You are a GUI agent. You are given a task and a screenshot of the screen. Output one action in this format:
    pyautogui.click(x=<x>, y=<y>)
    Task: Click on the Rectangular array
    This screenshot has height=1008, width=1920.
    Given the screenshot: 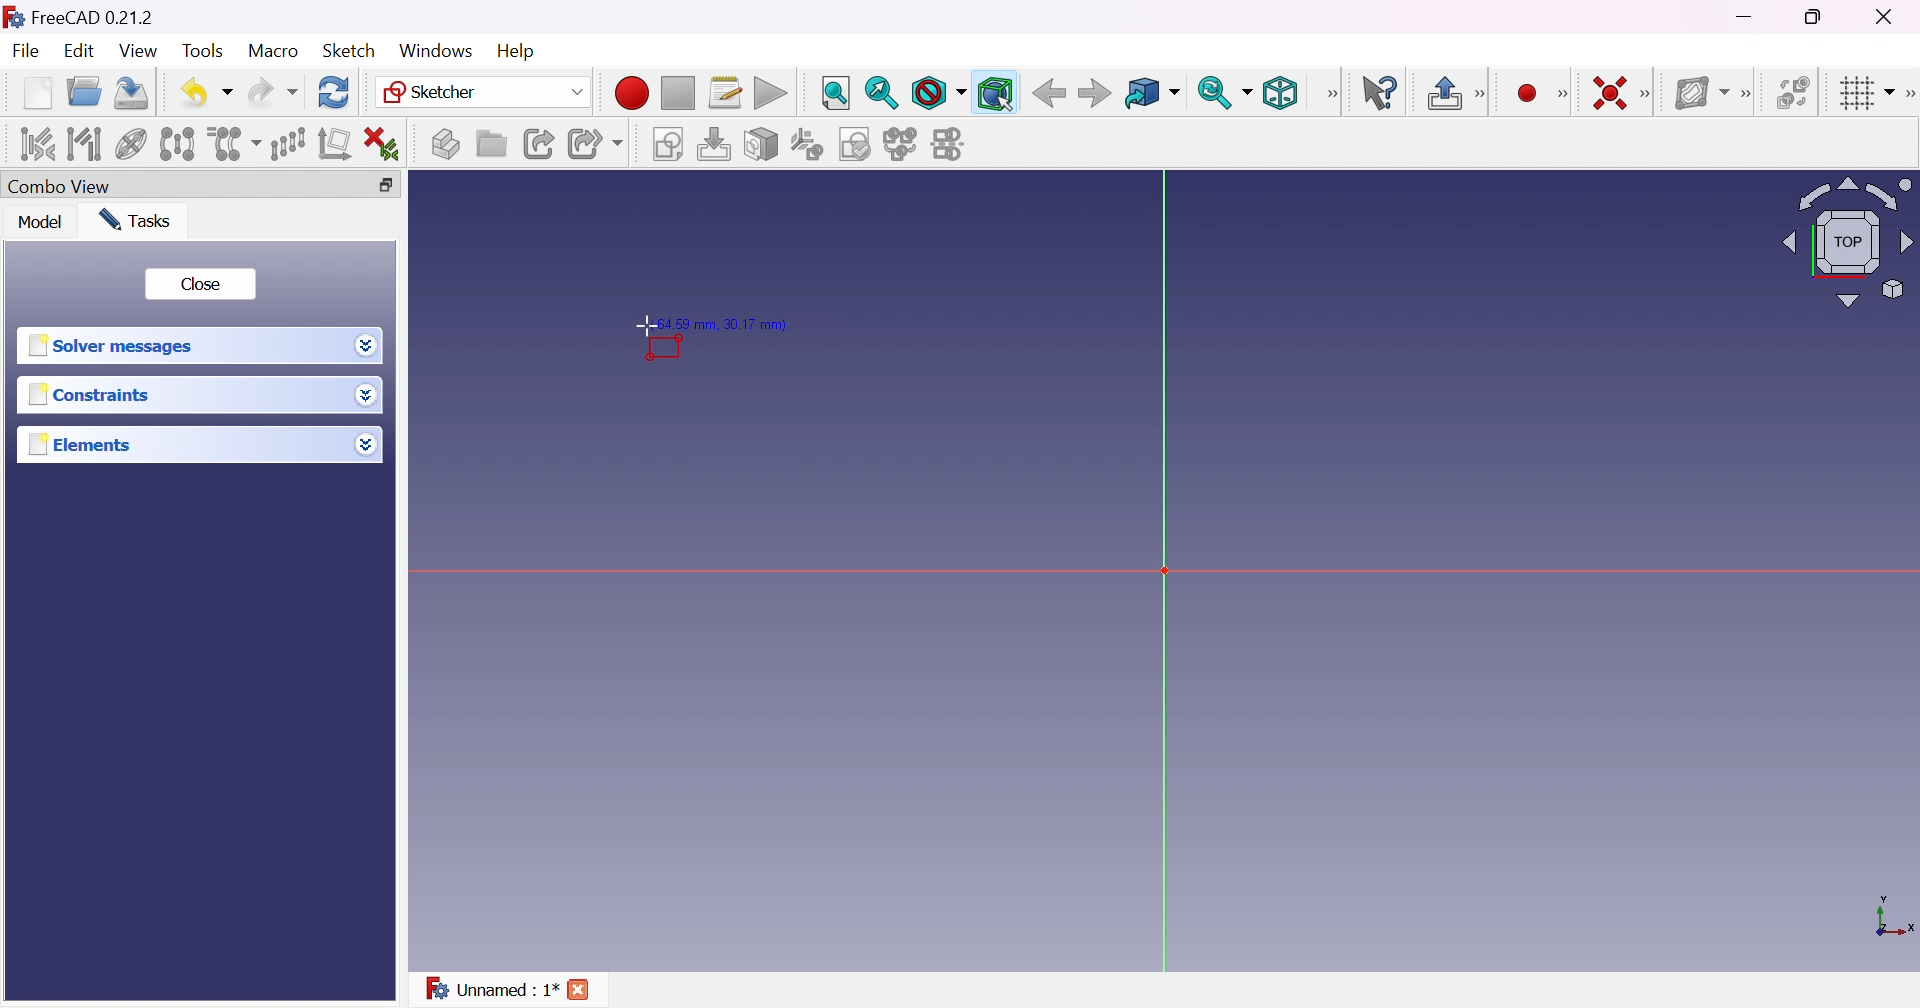 What is the action you would take?
    pyautogui.click(x=287, y=145)
    